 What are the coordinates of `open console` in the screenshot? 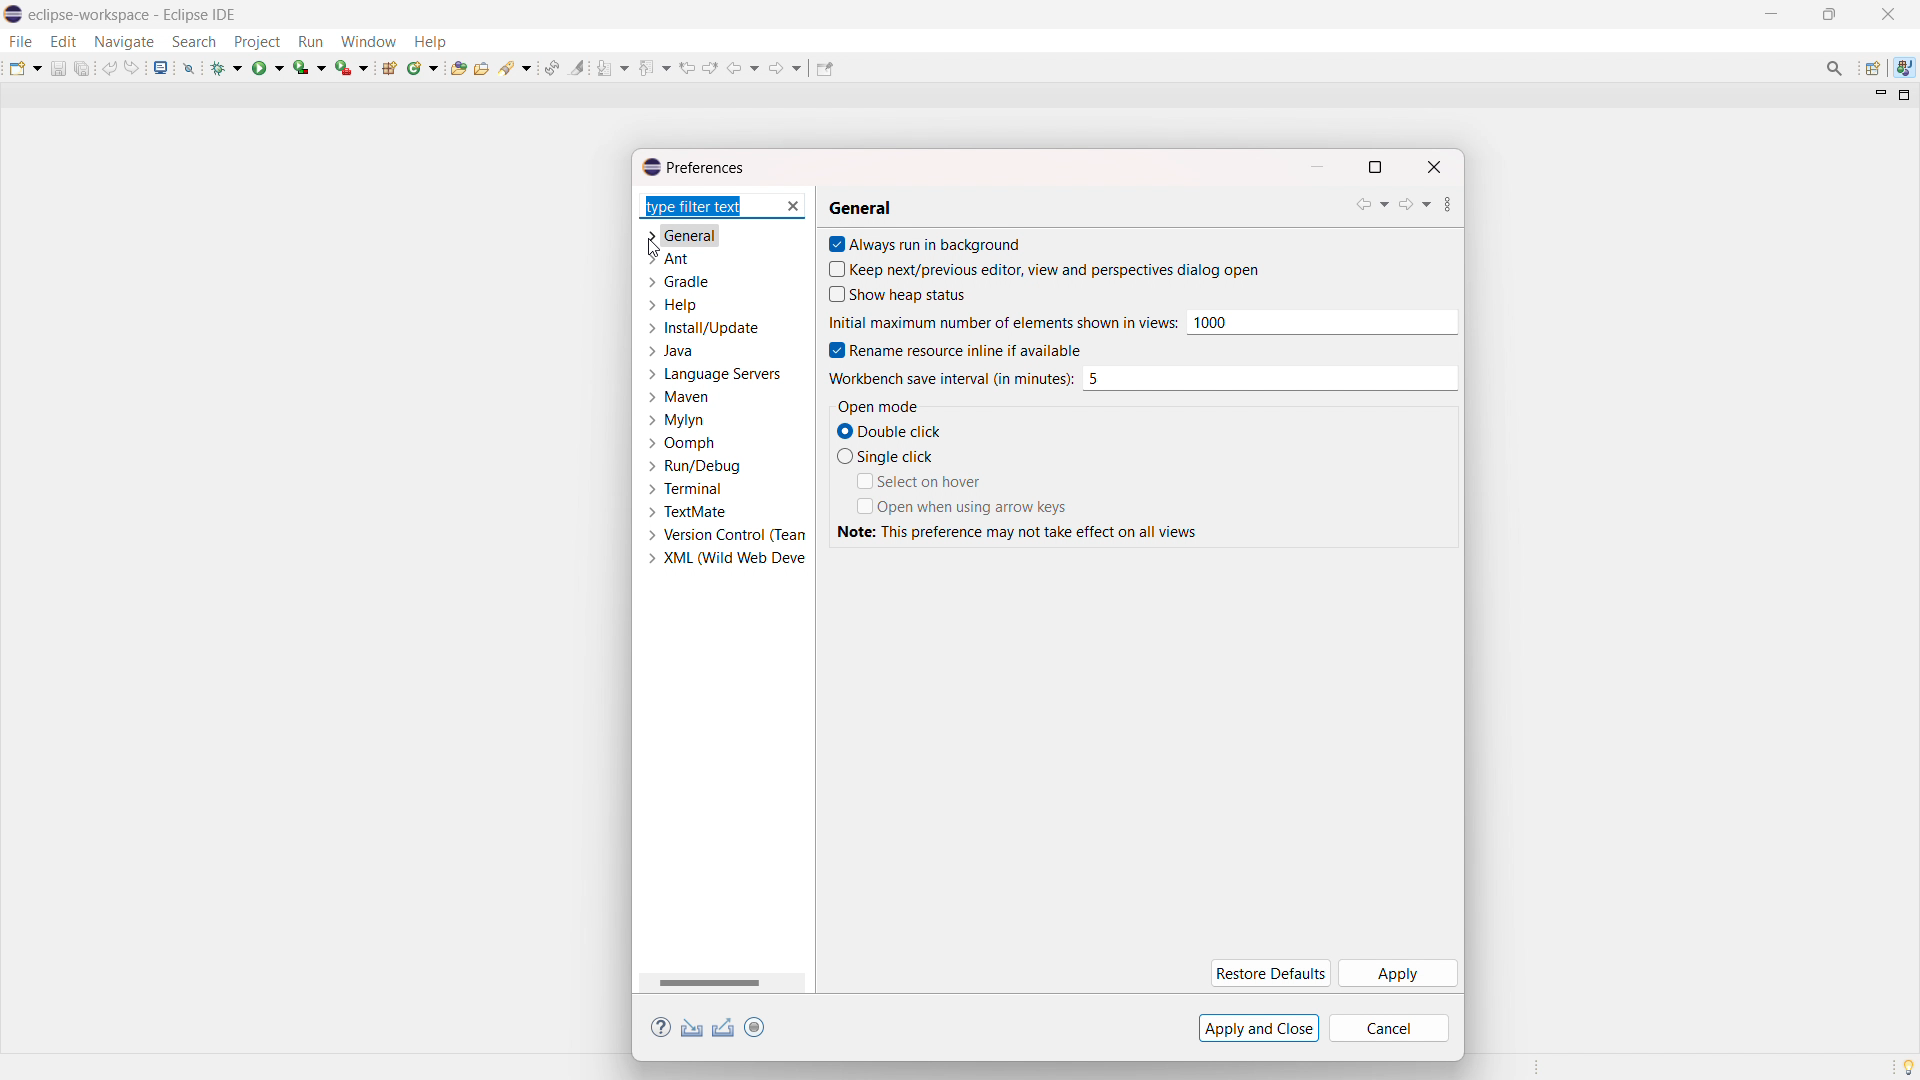 It's located at (160, 68).